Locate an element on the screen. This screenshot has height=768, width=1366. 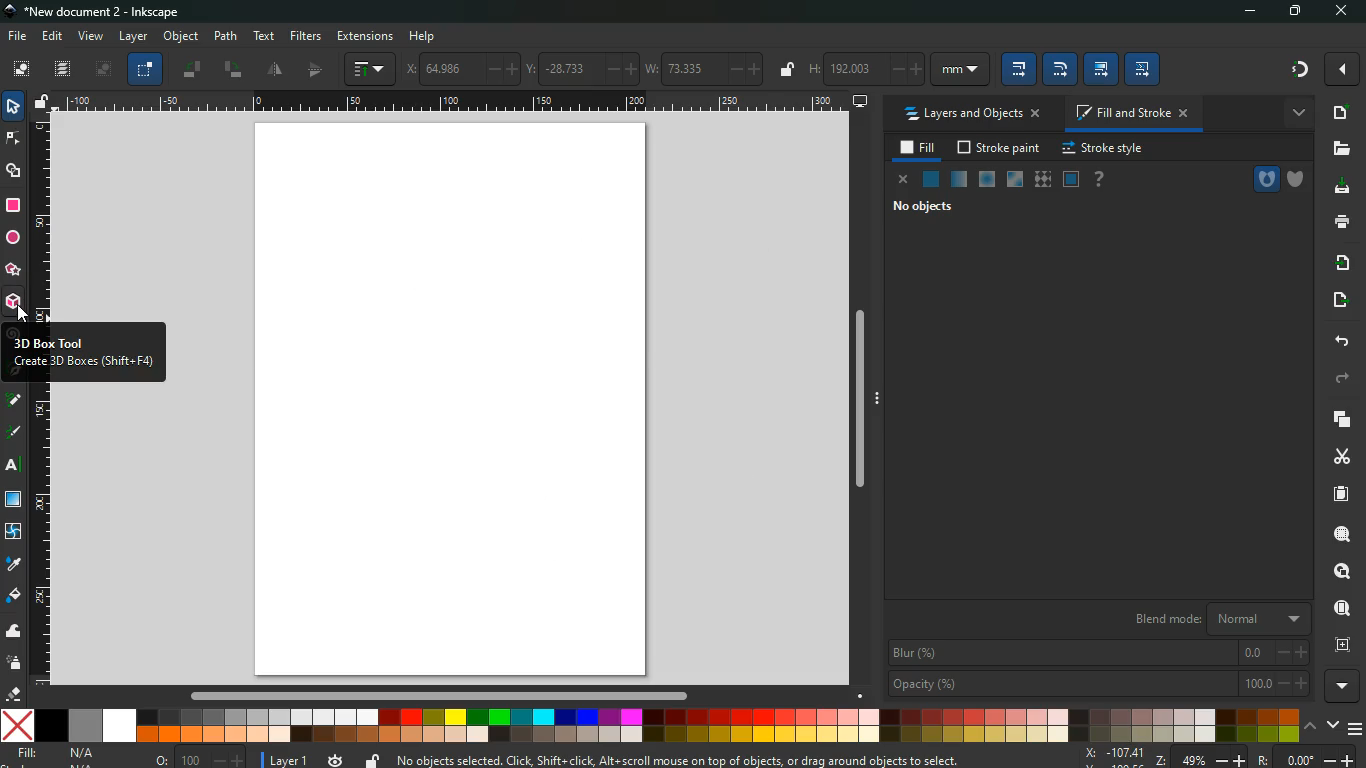
frame is located at coordinates (1071, 180).